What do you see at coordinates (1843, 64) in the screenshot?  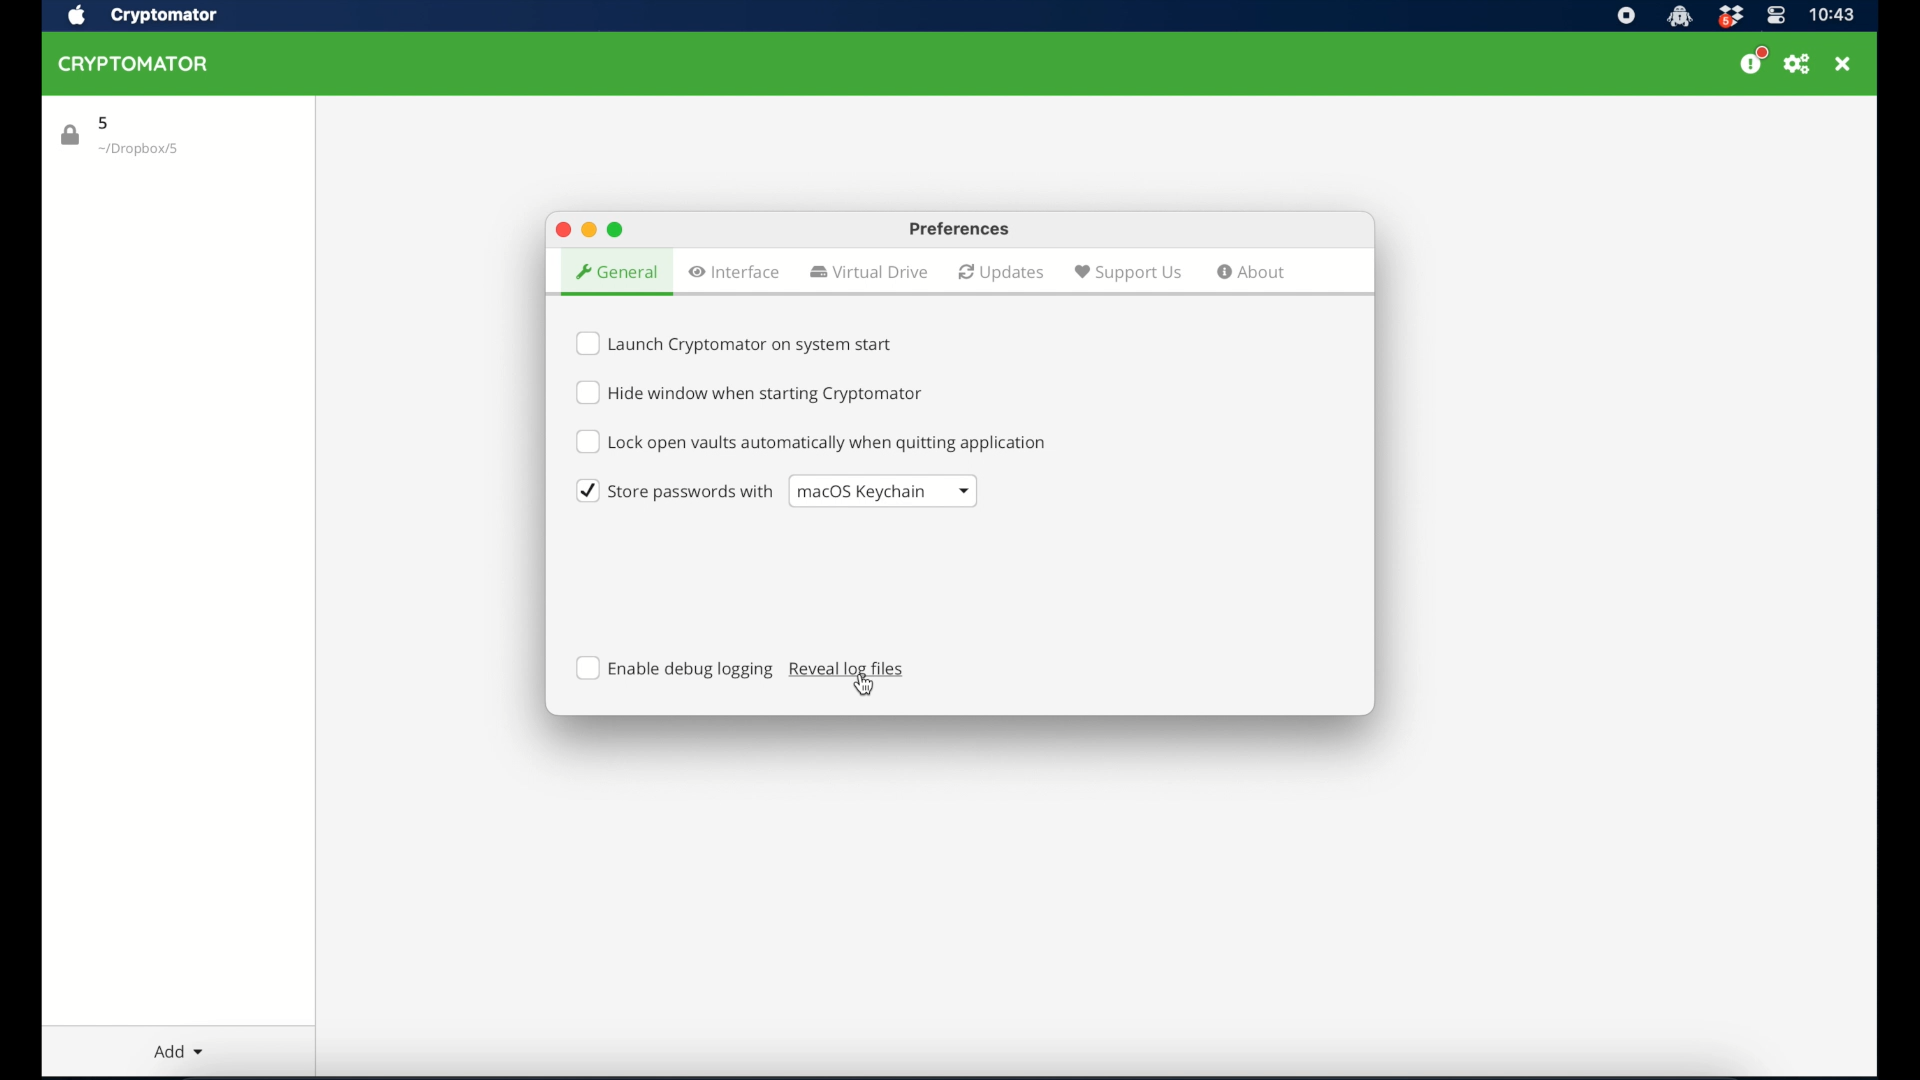 I see `close` at bounding box center [1843, 64].